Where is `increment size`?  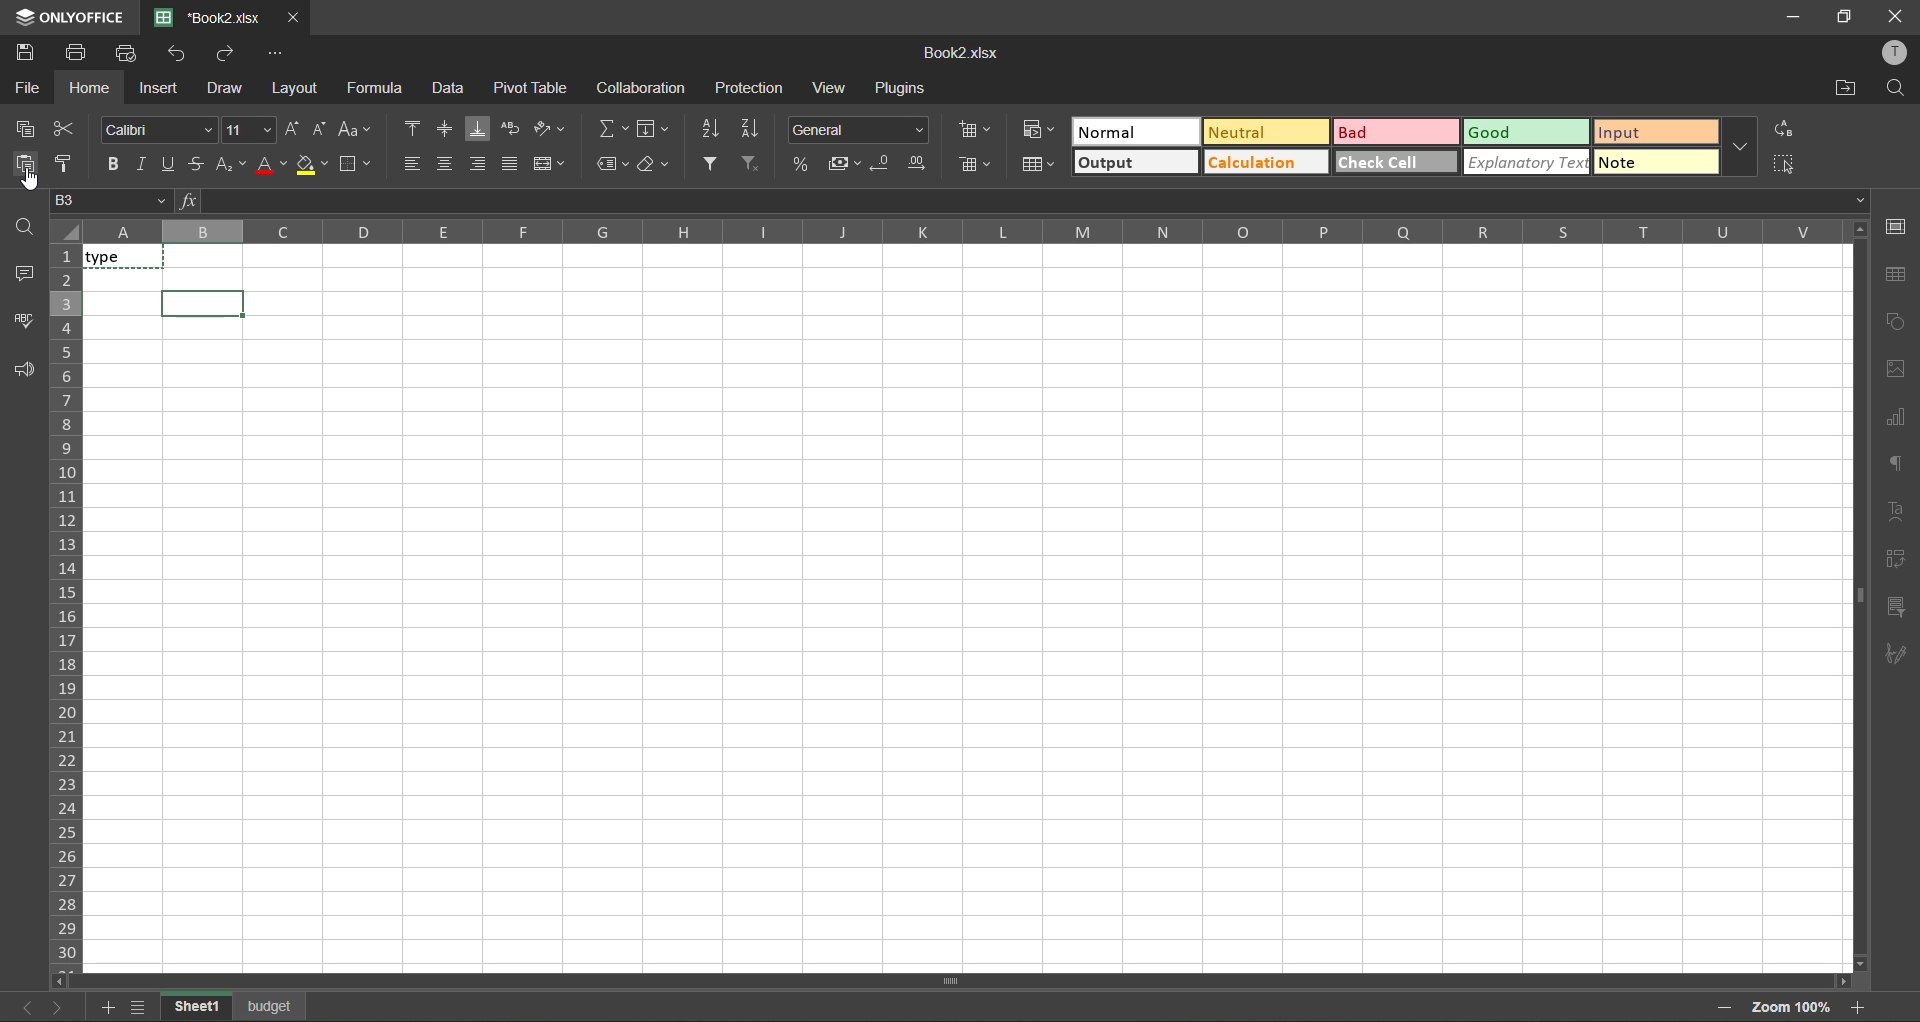 increment size is located at coordinates (293, 128).